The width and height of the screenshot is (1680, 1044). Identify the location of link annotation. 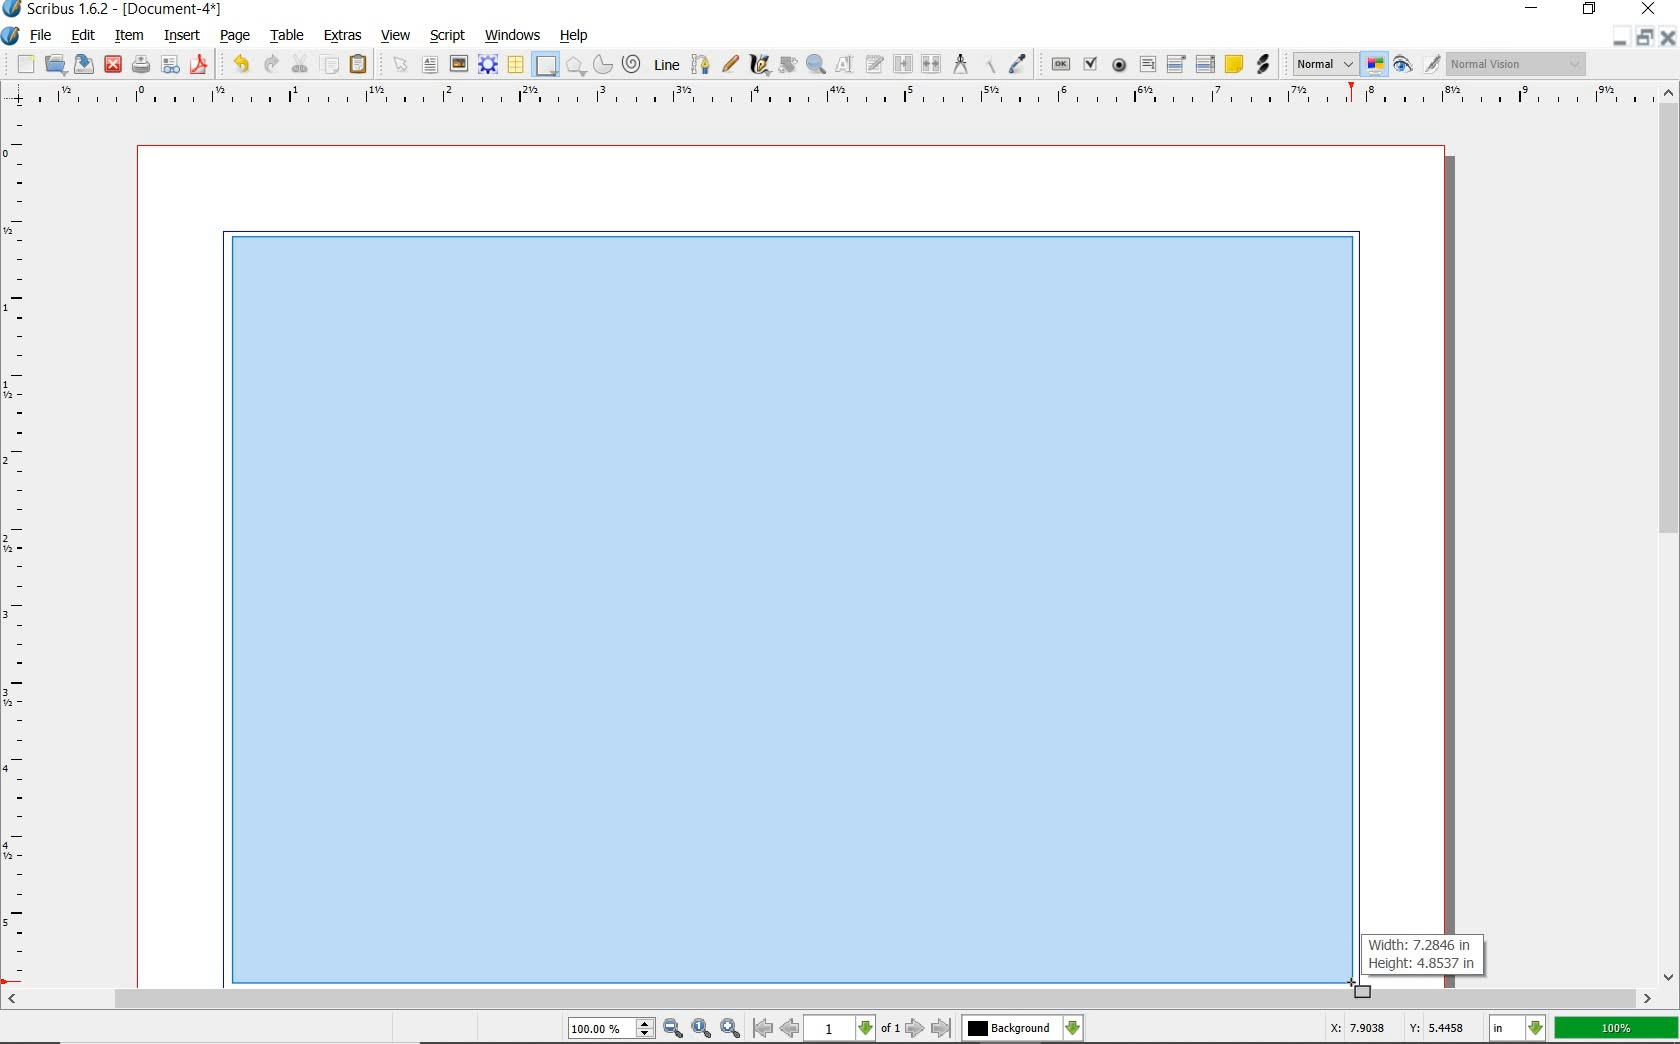
(1261, 66).